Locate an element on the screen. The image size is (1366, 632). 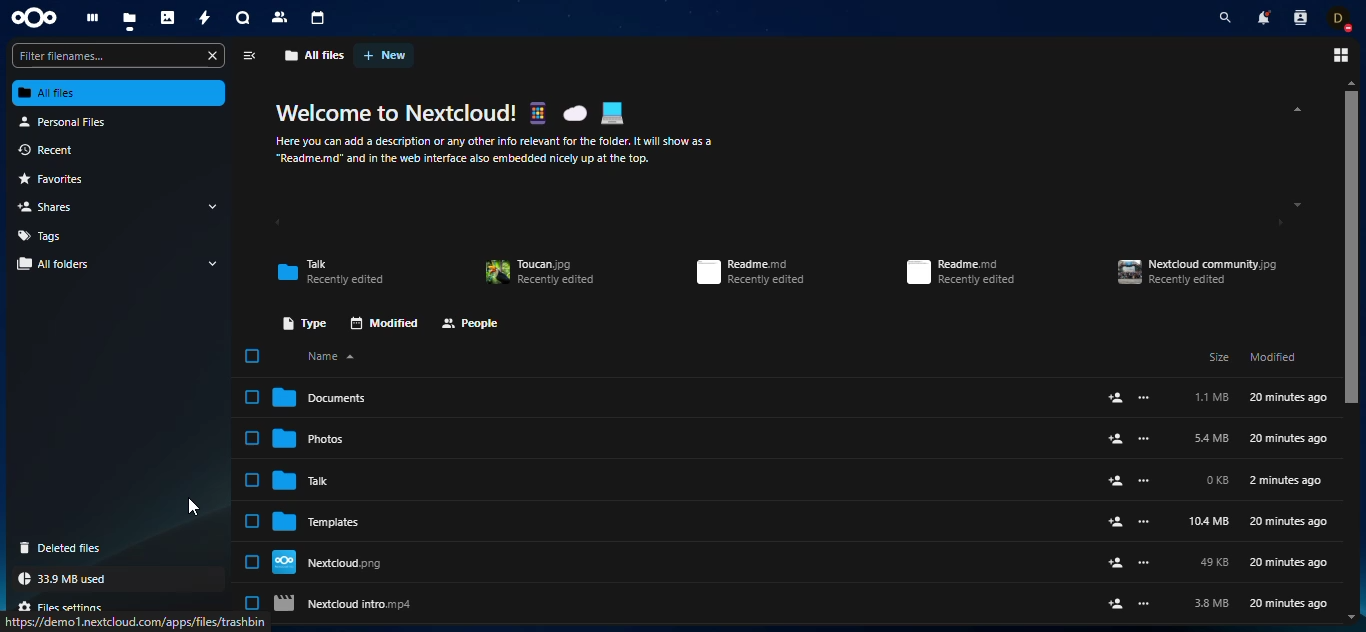
Add is located at coordinates (1131, 398).